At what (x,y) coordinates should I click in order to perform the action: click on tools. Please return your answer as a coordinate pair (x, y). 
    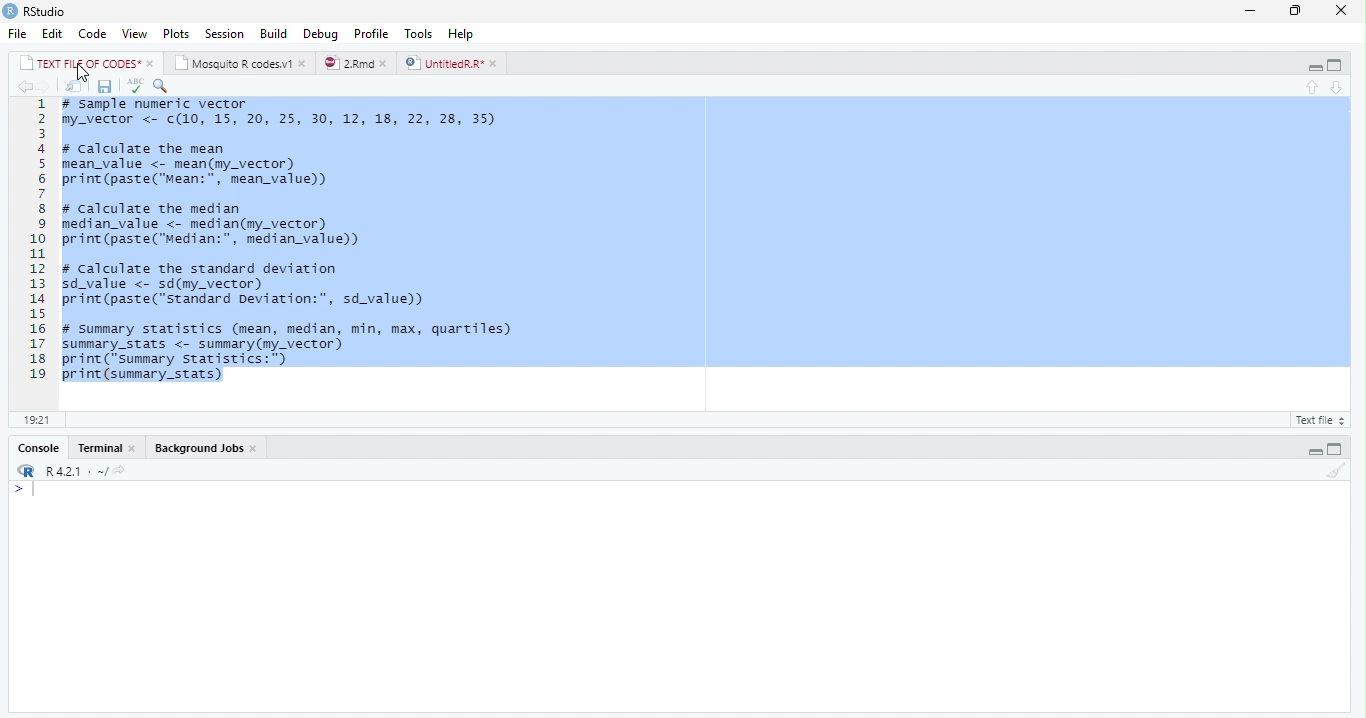
    Looking at the image, I should click on (420, 34).